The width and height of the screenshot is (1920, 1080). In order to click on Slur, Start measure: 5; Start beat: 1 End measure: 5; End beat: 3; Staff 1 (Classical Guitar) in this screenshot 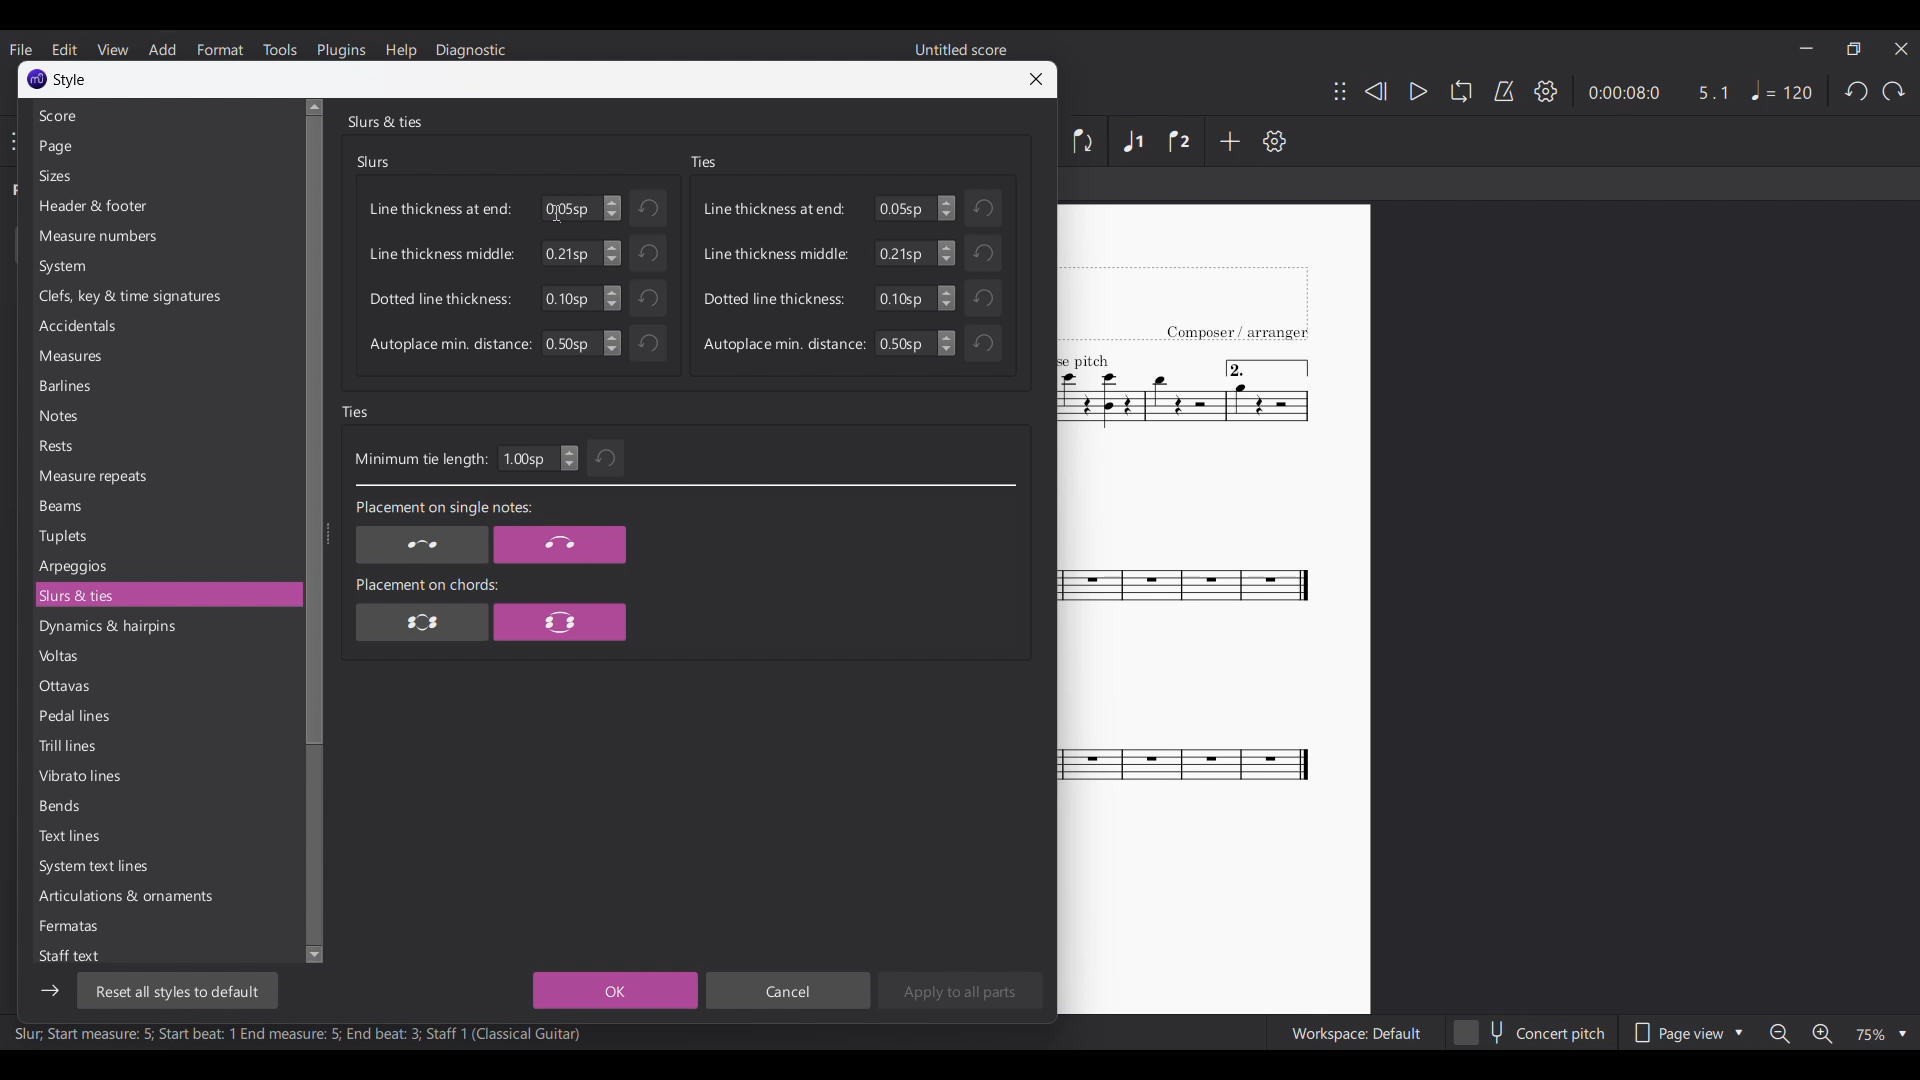, I will do `click(298, 1036)`.